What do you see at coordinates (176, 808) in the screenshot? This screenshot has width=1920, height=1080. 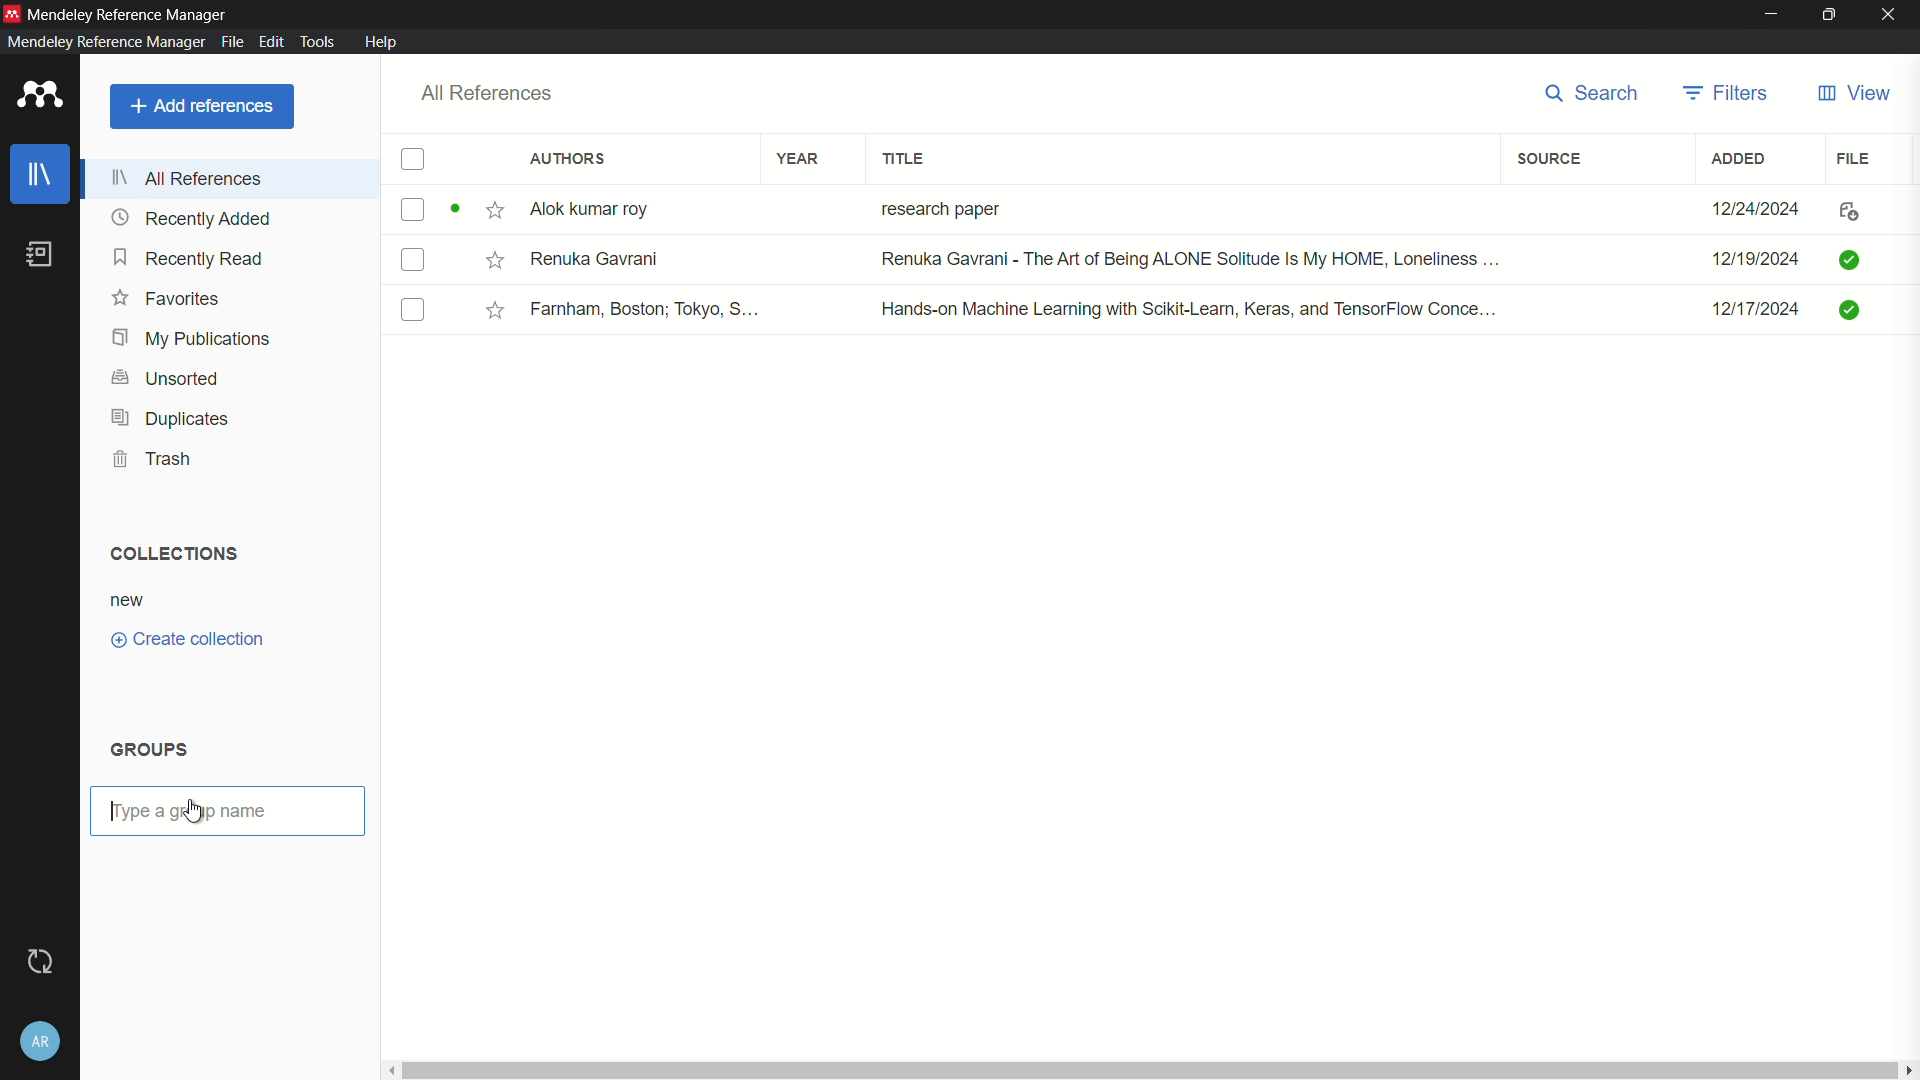 I see `create group` at bounding box center [176, 808].